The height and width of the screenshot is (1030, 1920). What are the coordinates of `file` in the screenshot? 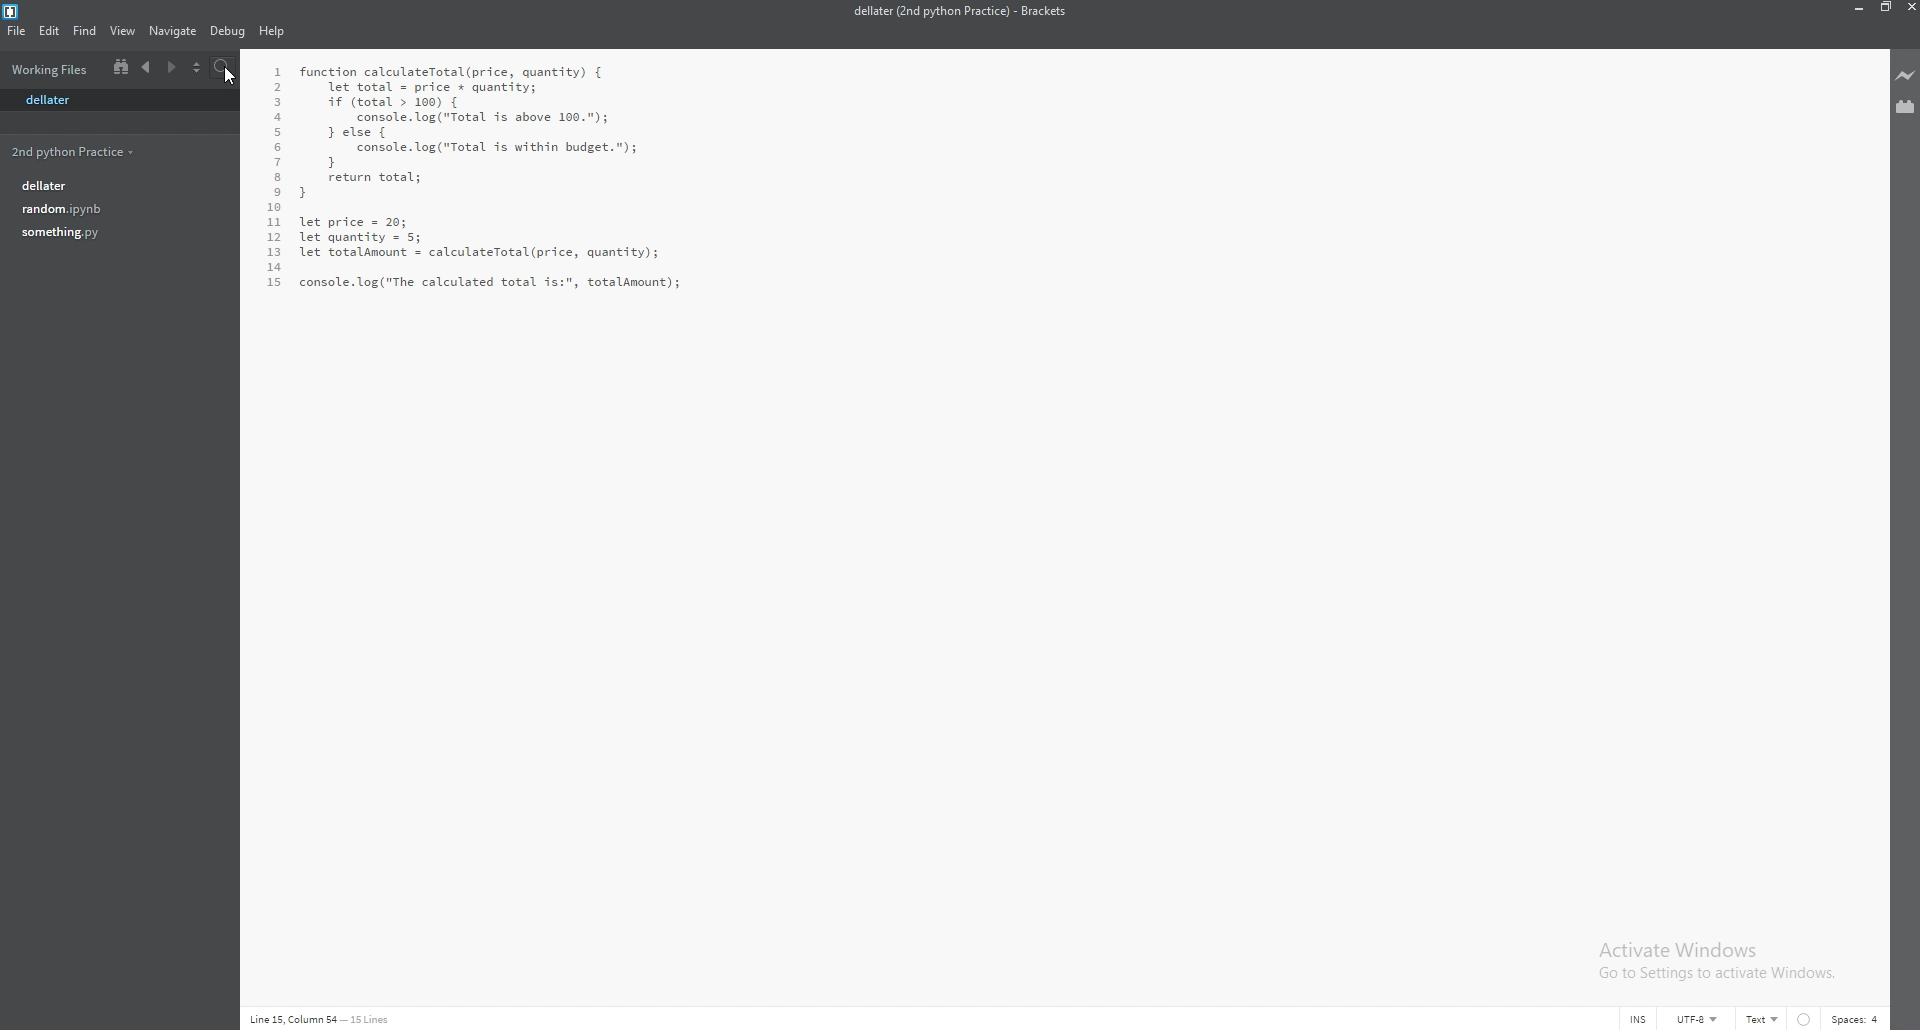 It's located at (18, 31).